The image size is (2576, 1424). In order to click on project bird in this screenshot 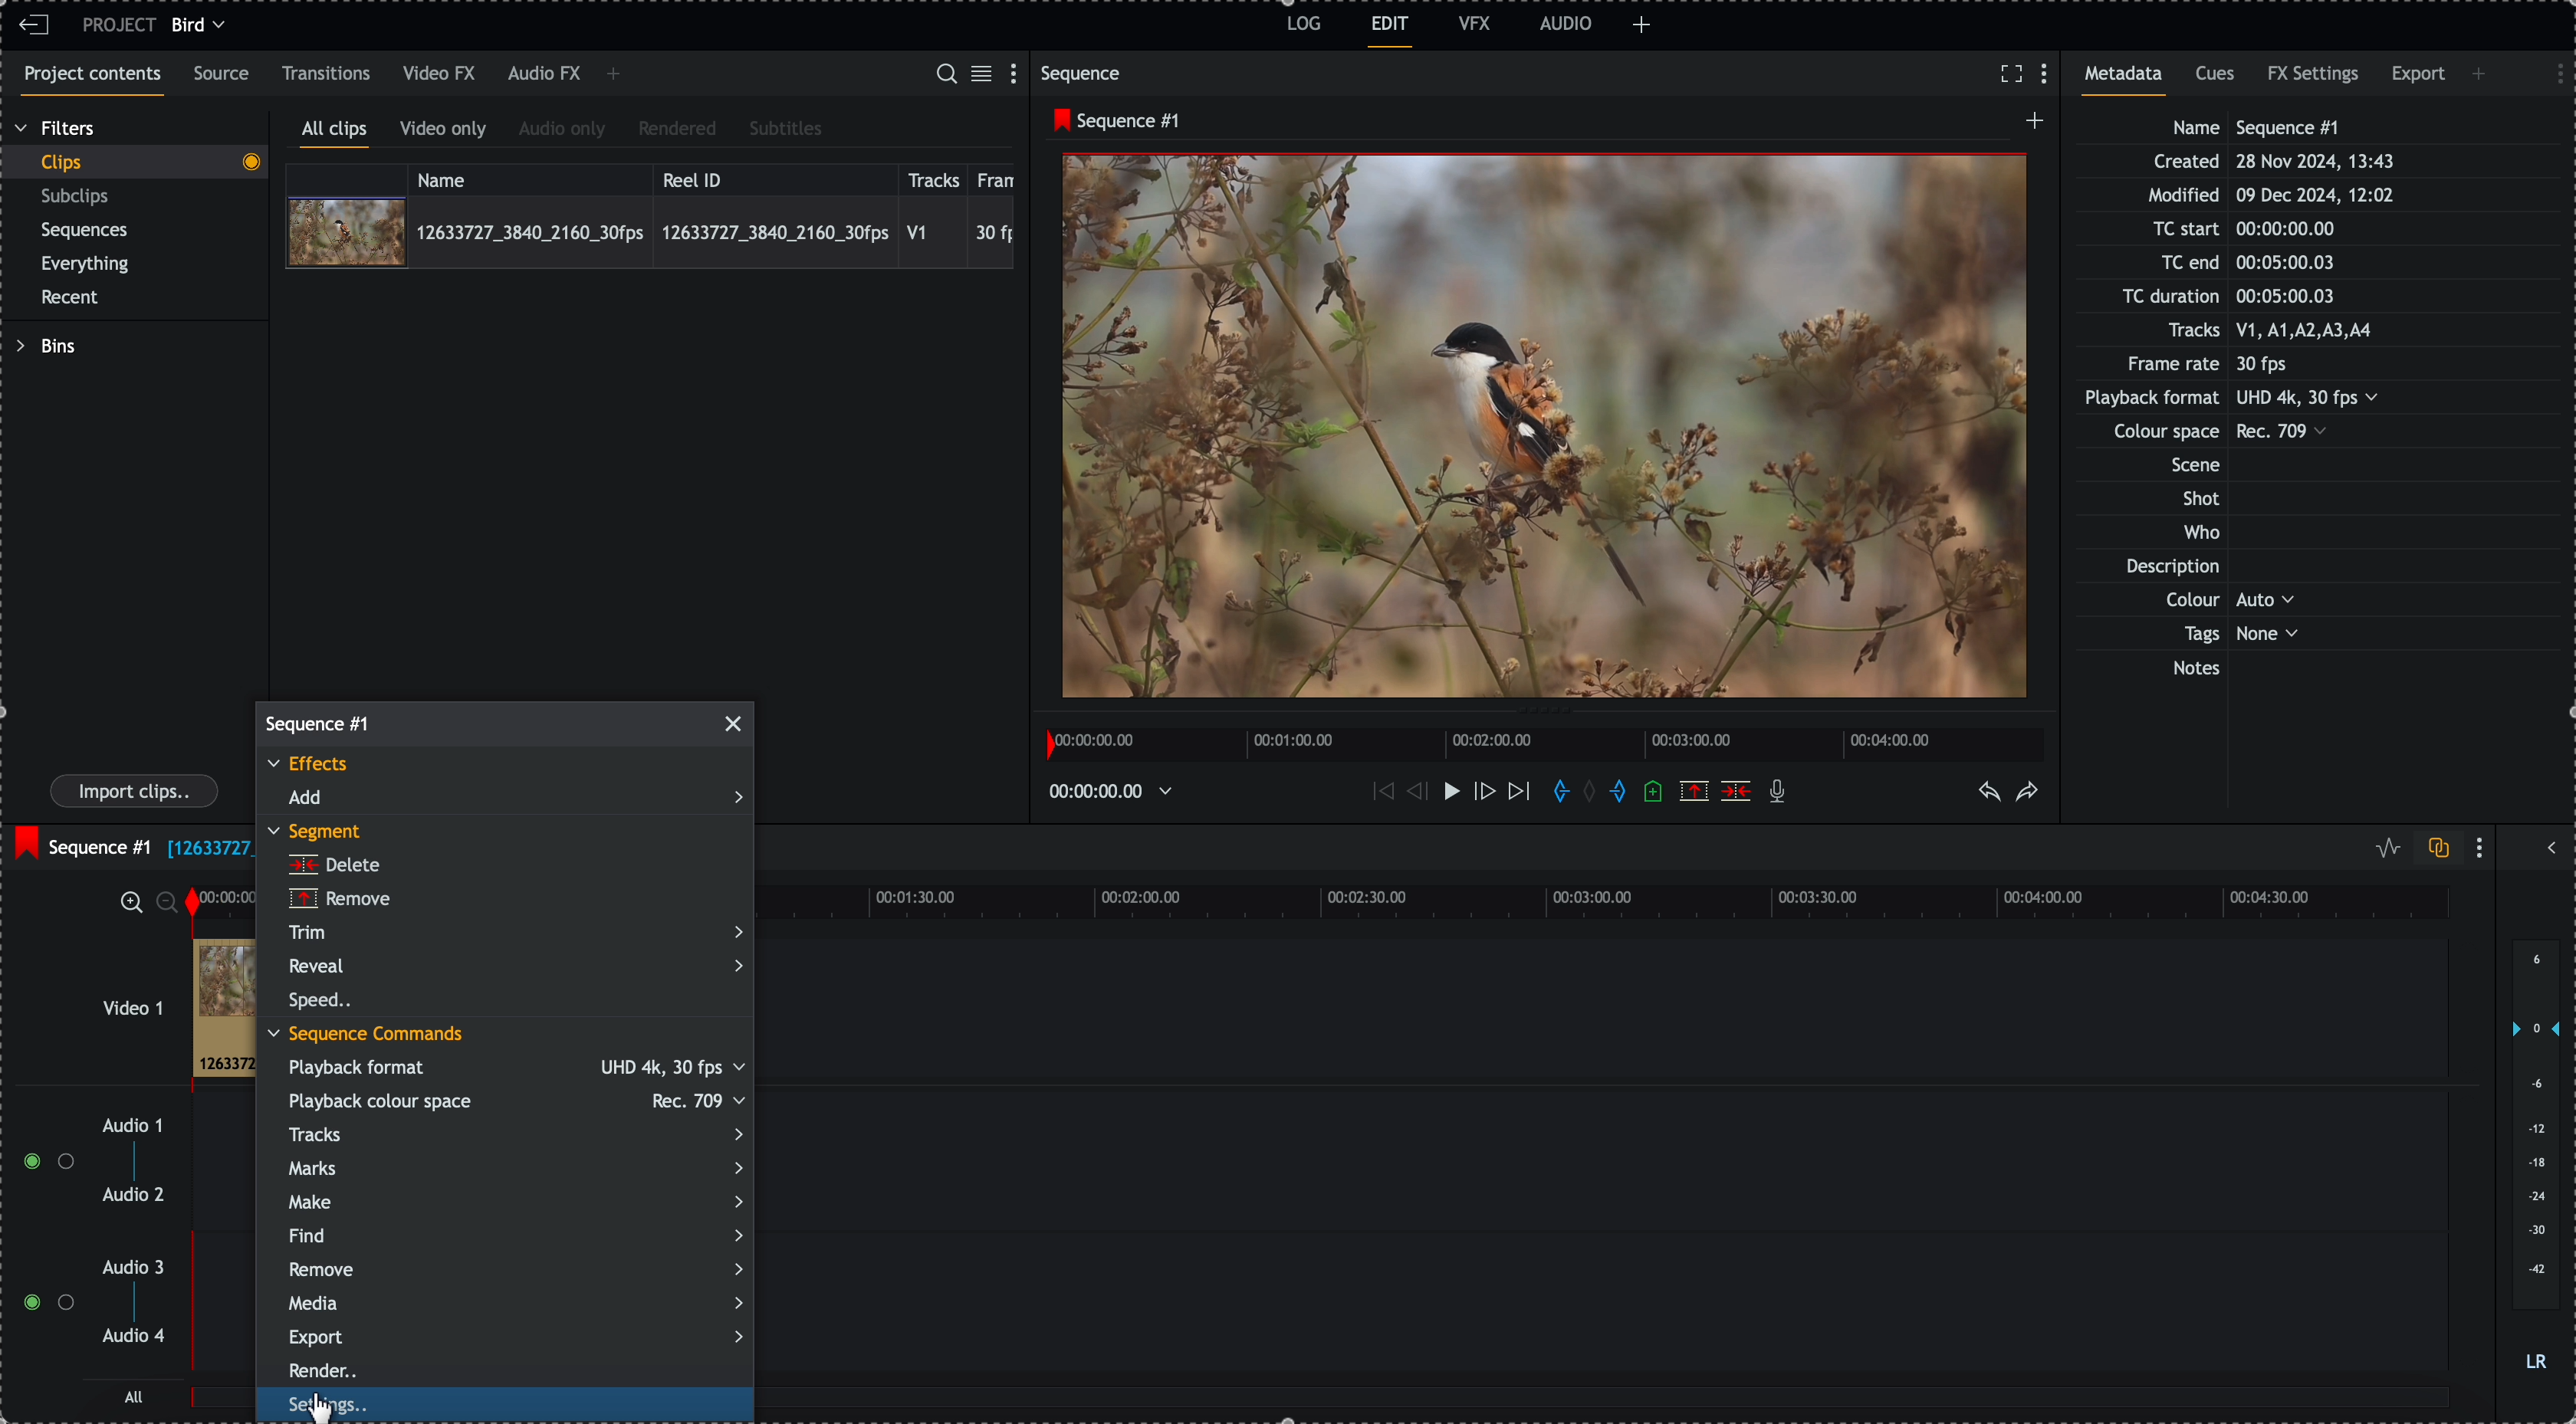, I will do `click(159, 25)`.